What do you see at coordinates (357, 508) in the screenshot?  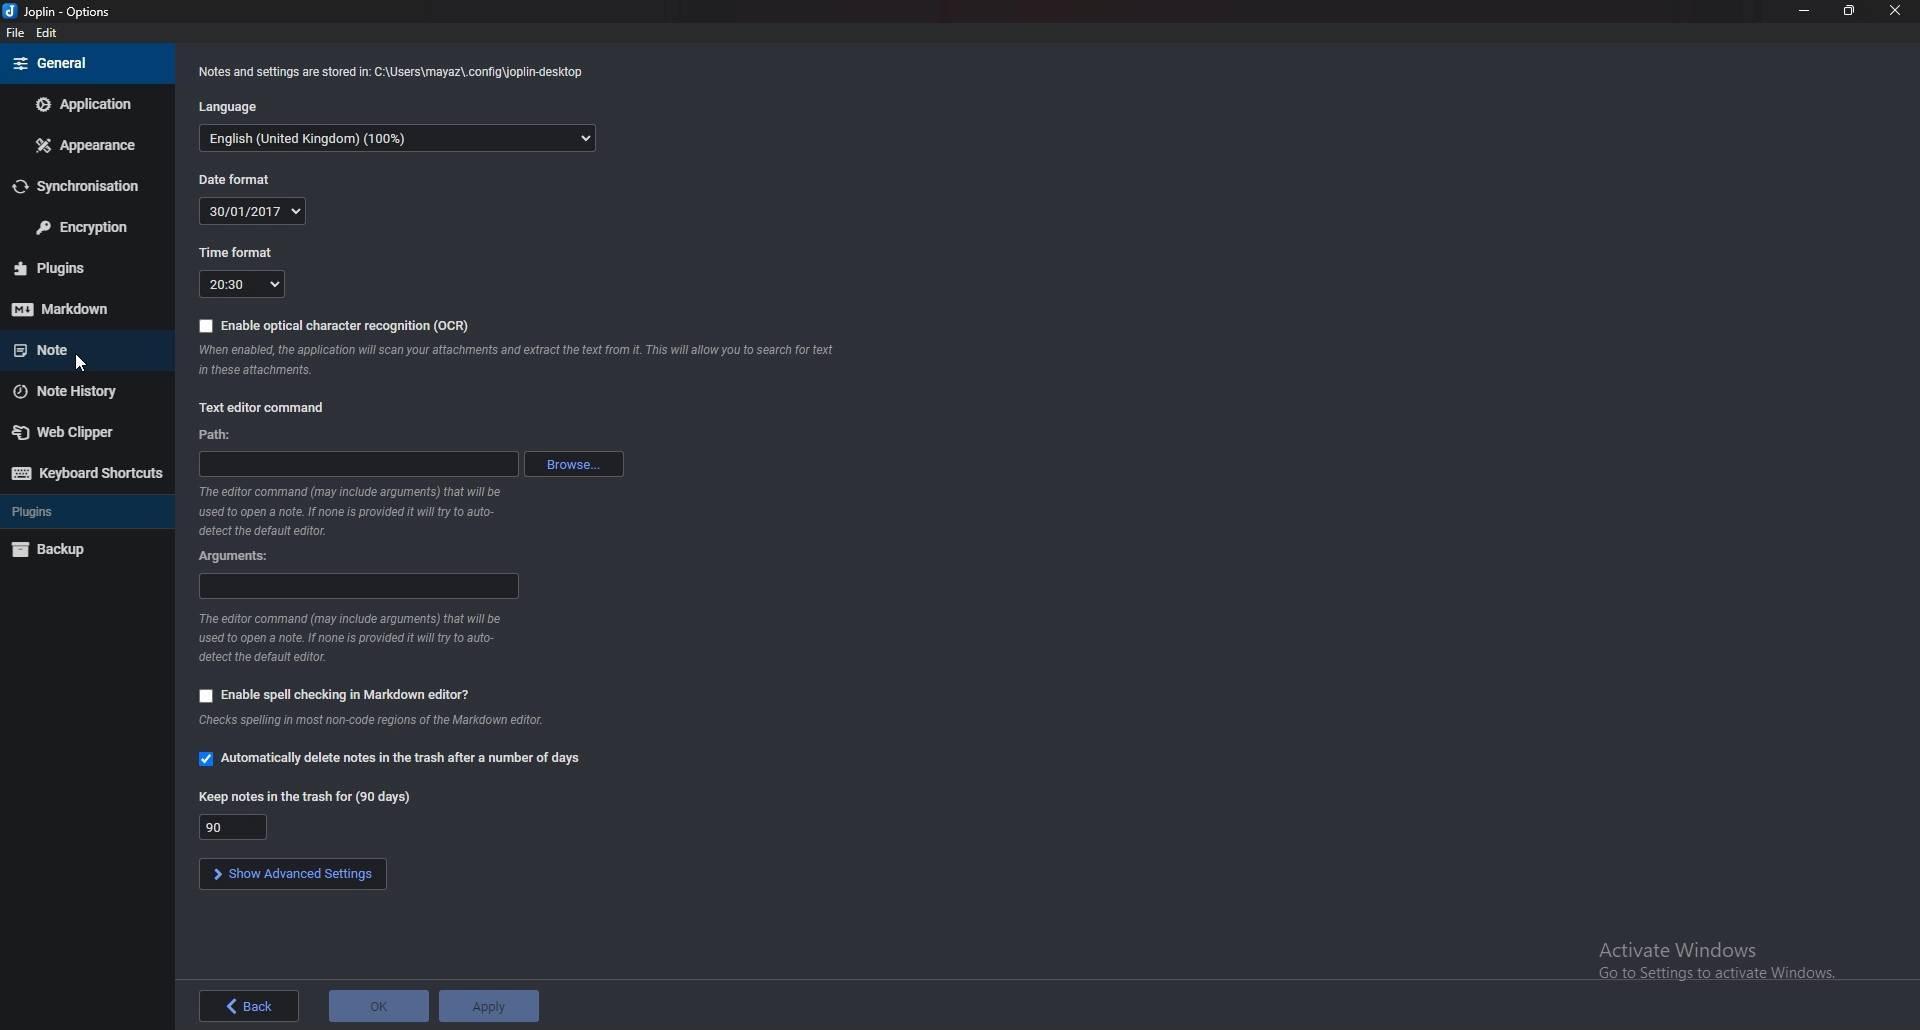 I see `info` at bounding box center [357, 508].